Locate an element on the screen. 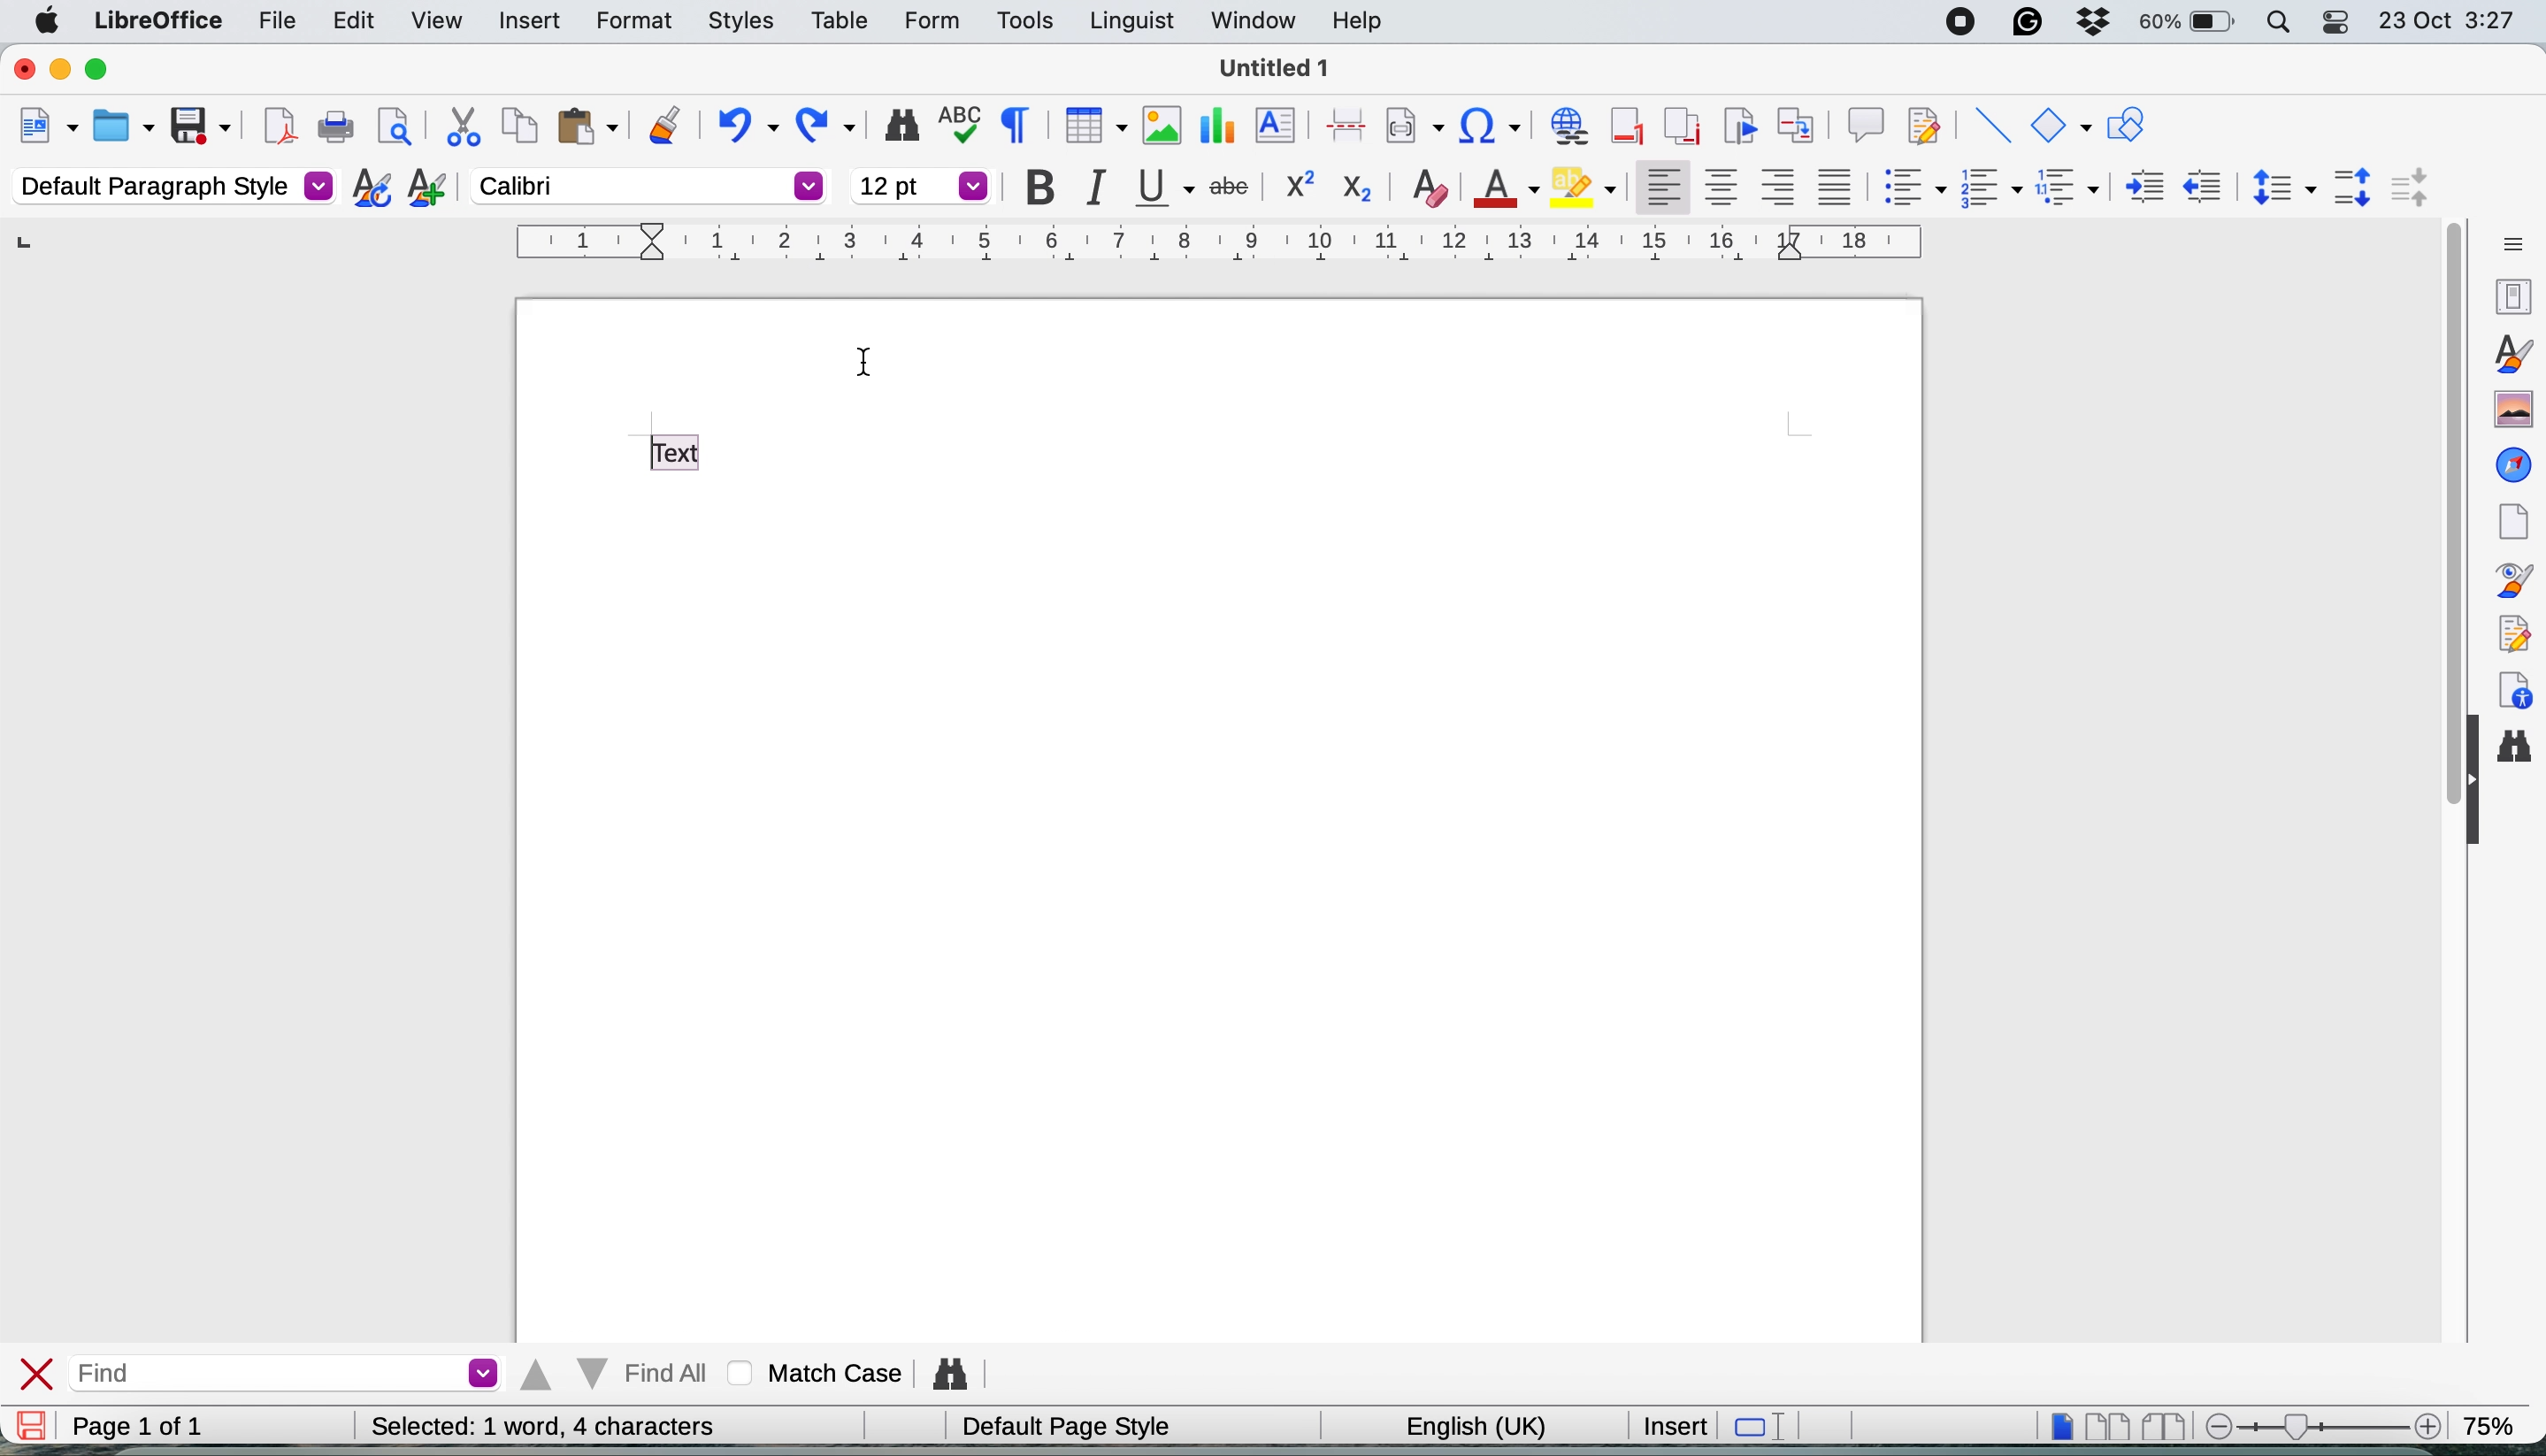 The image size is (2546, 1456). date and time is located at coordinates (2450, 22).